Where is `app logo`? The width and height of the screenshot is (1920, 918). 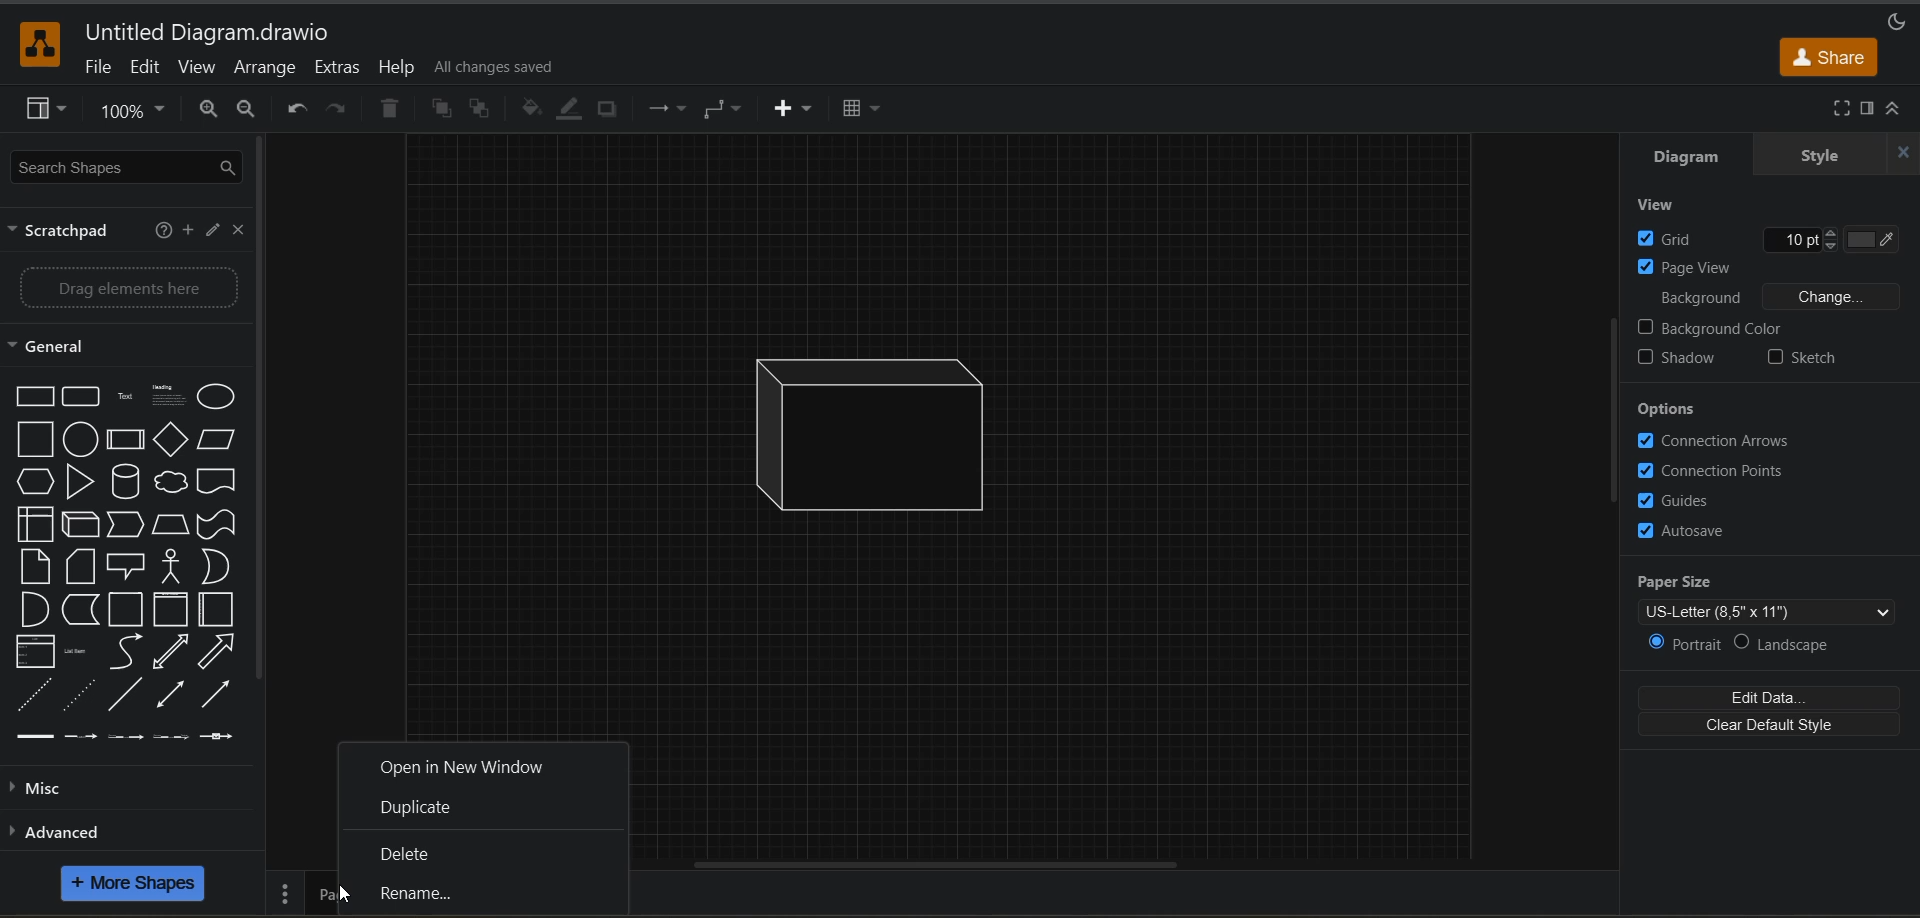 app logo is located at coordinates (42, 44).